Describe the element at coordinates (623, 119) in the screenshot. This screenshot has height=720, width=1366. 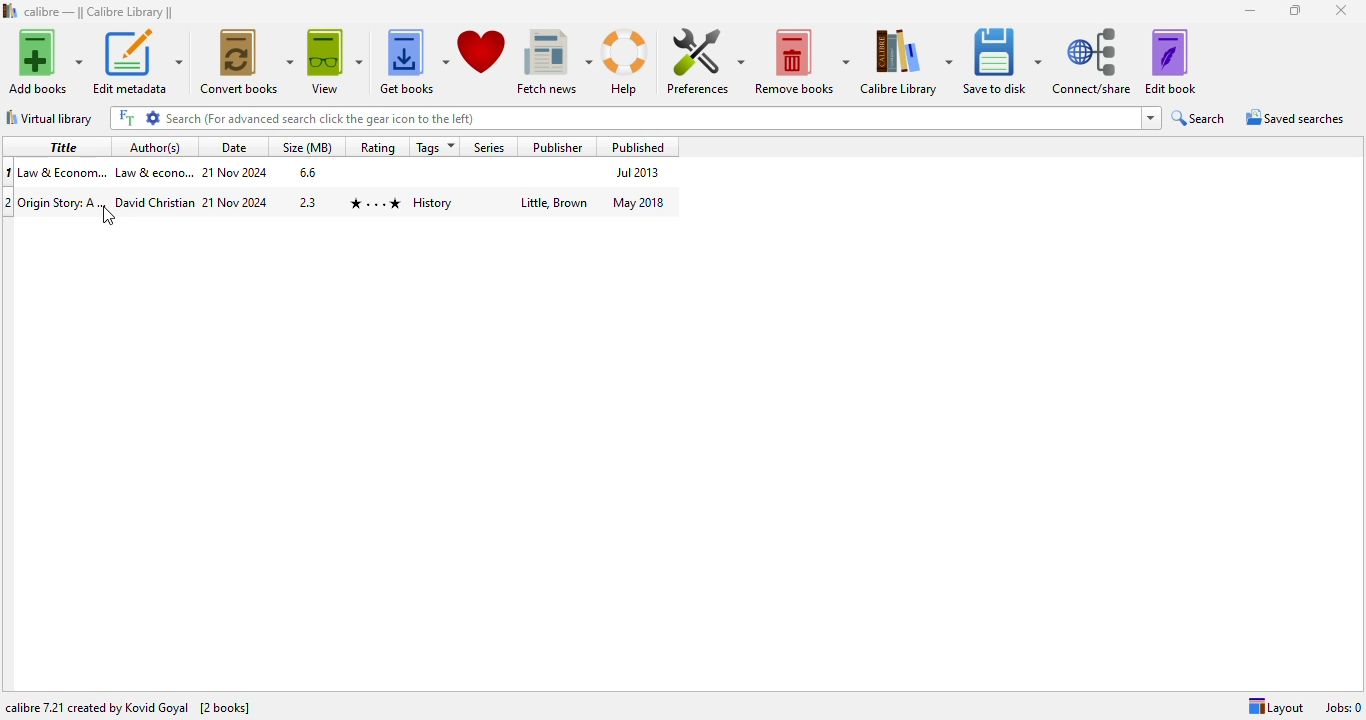
I see `search` at that location.